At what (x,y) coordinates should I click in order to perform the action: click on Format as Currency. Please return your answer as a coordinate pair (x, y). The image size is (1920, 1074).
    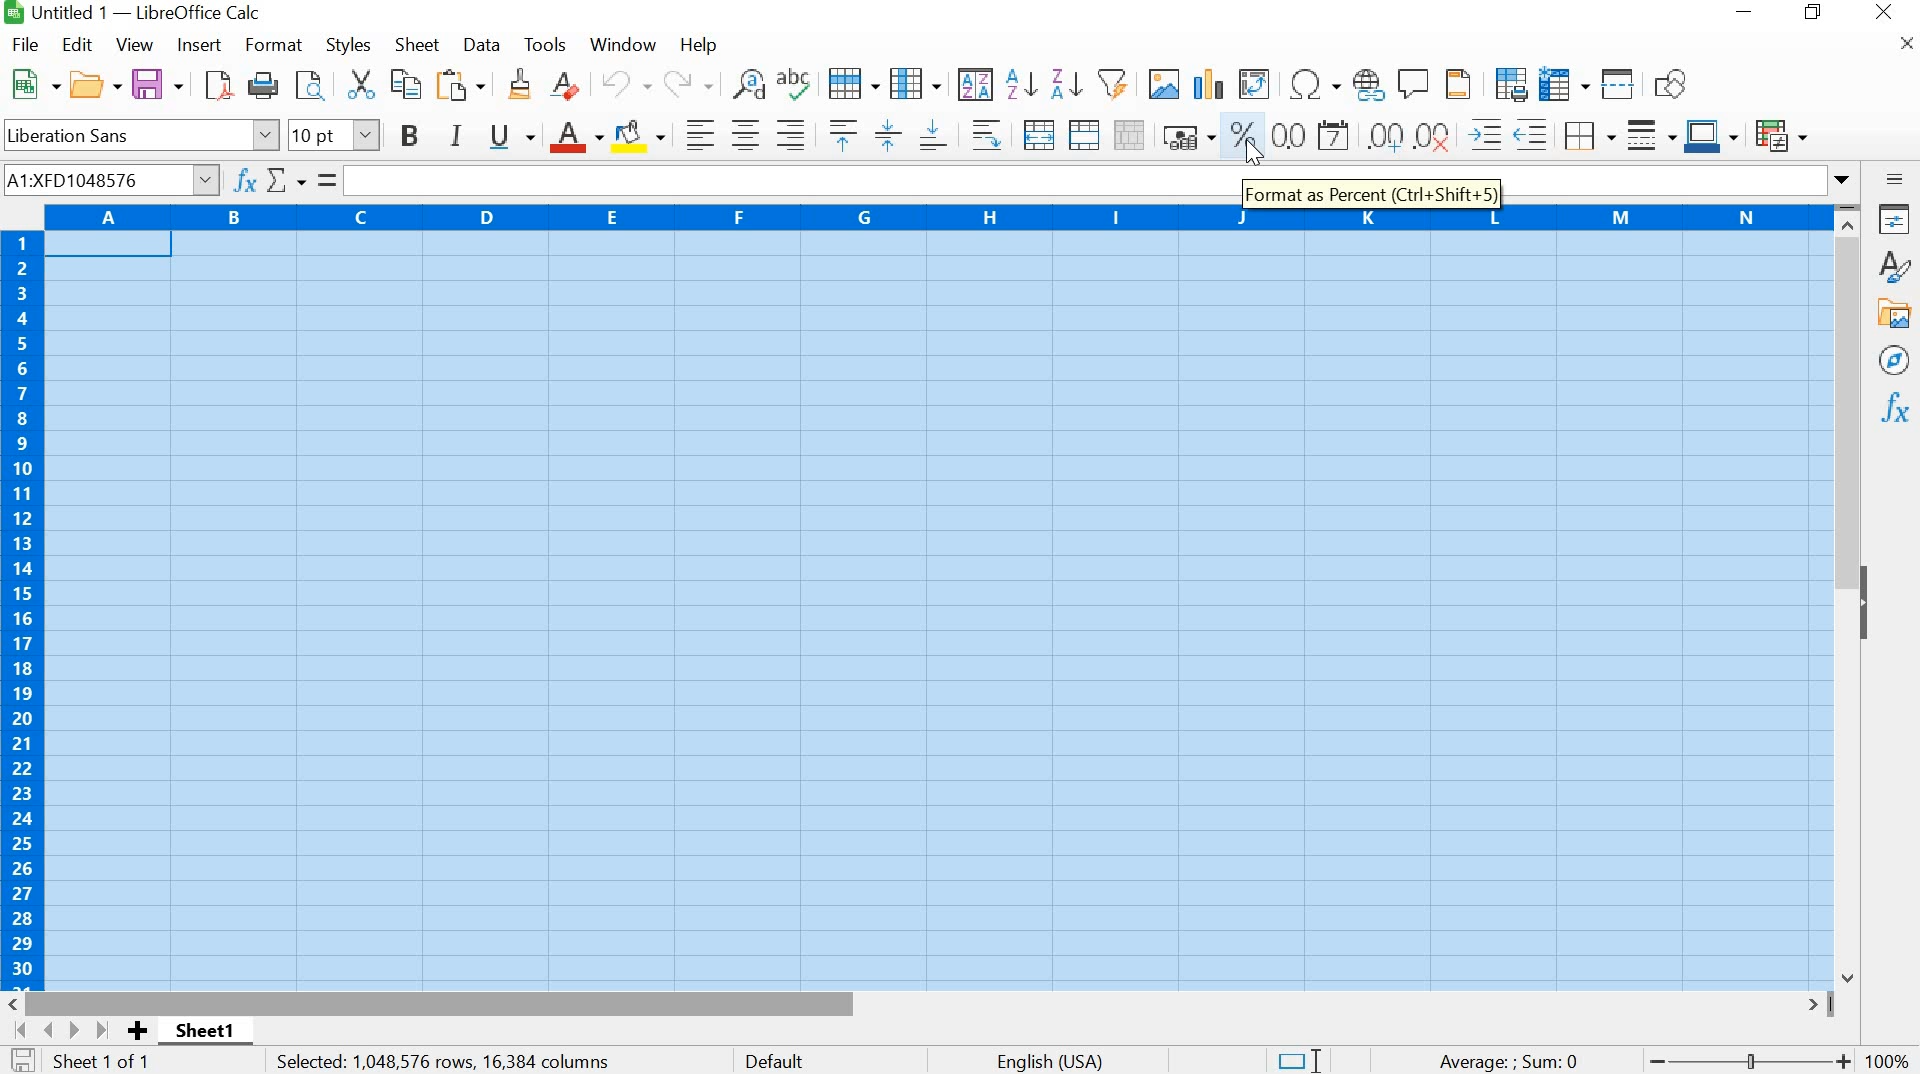
    Looking at the image, I should click on (1186, 136).